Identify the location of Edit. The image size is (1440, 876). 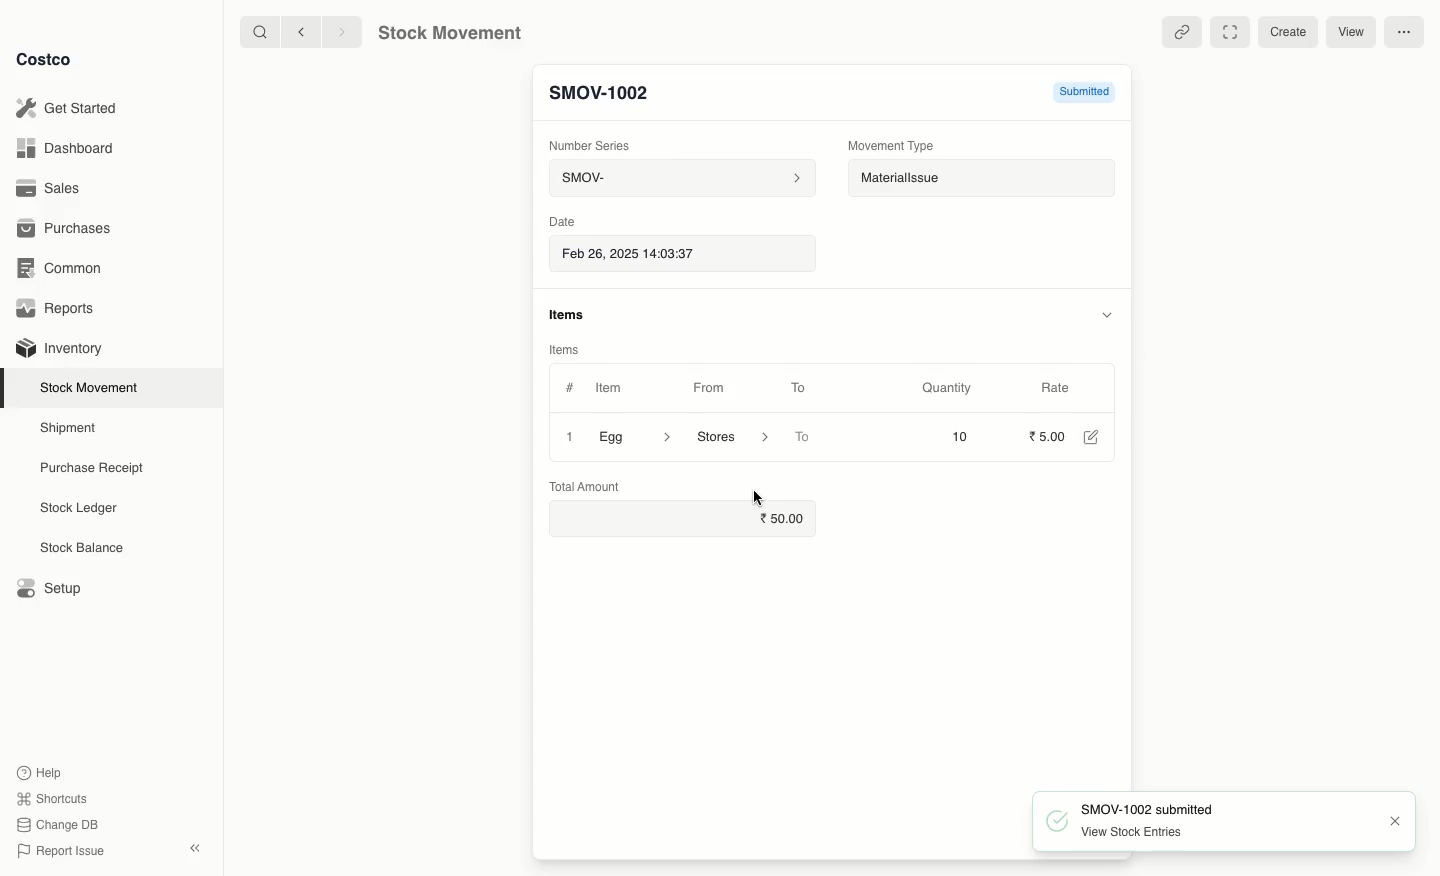
(1096, 439).